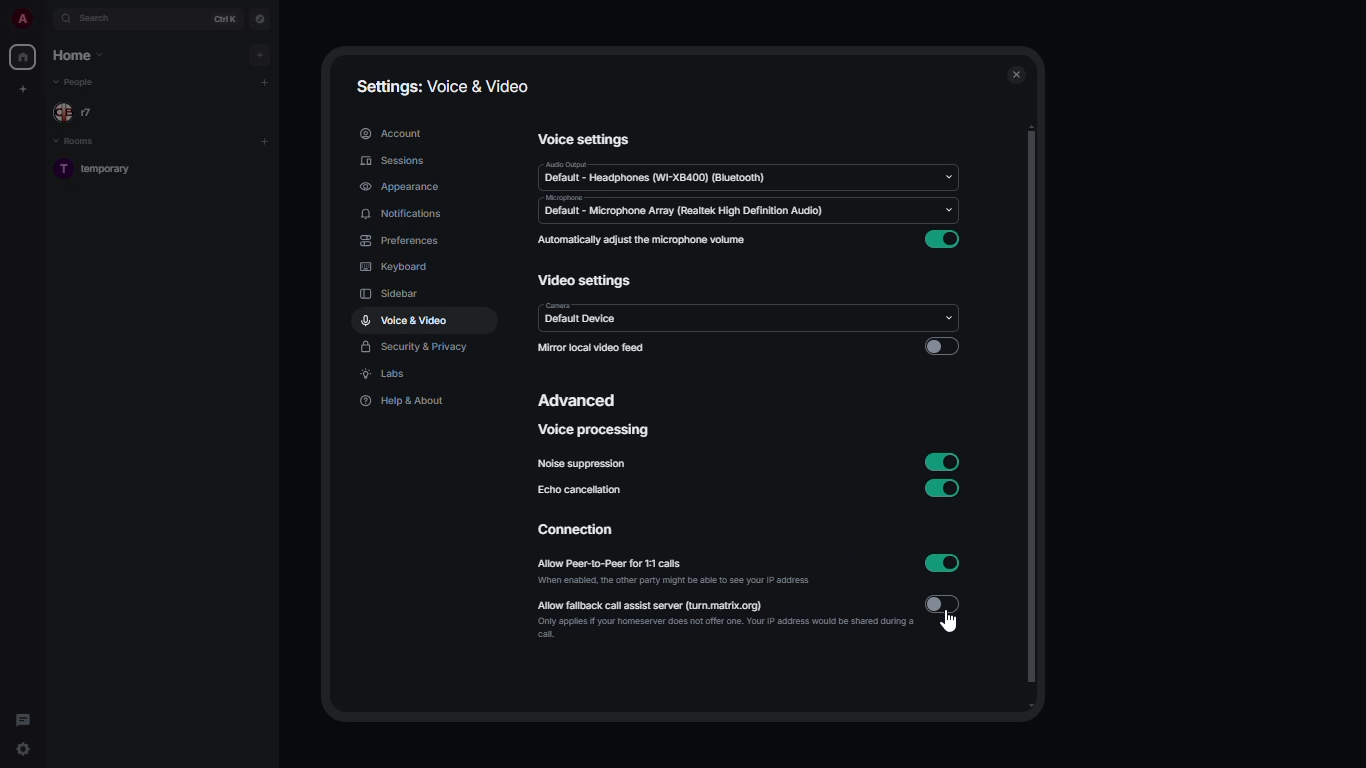 This screenshot has height=768, width=1366. What do you see at coordinates (83, 83) in the screenshot?
I see `people` at bounding box center [83, 83].